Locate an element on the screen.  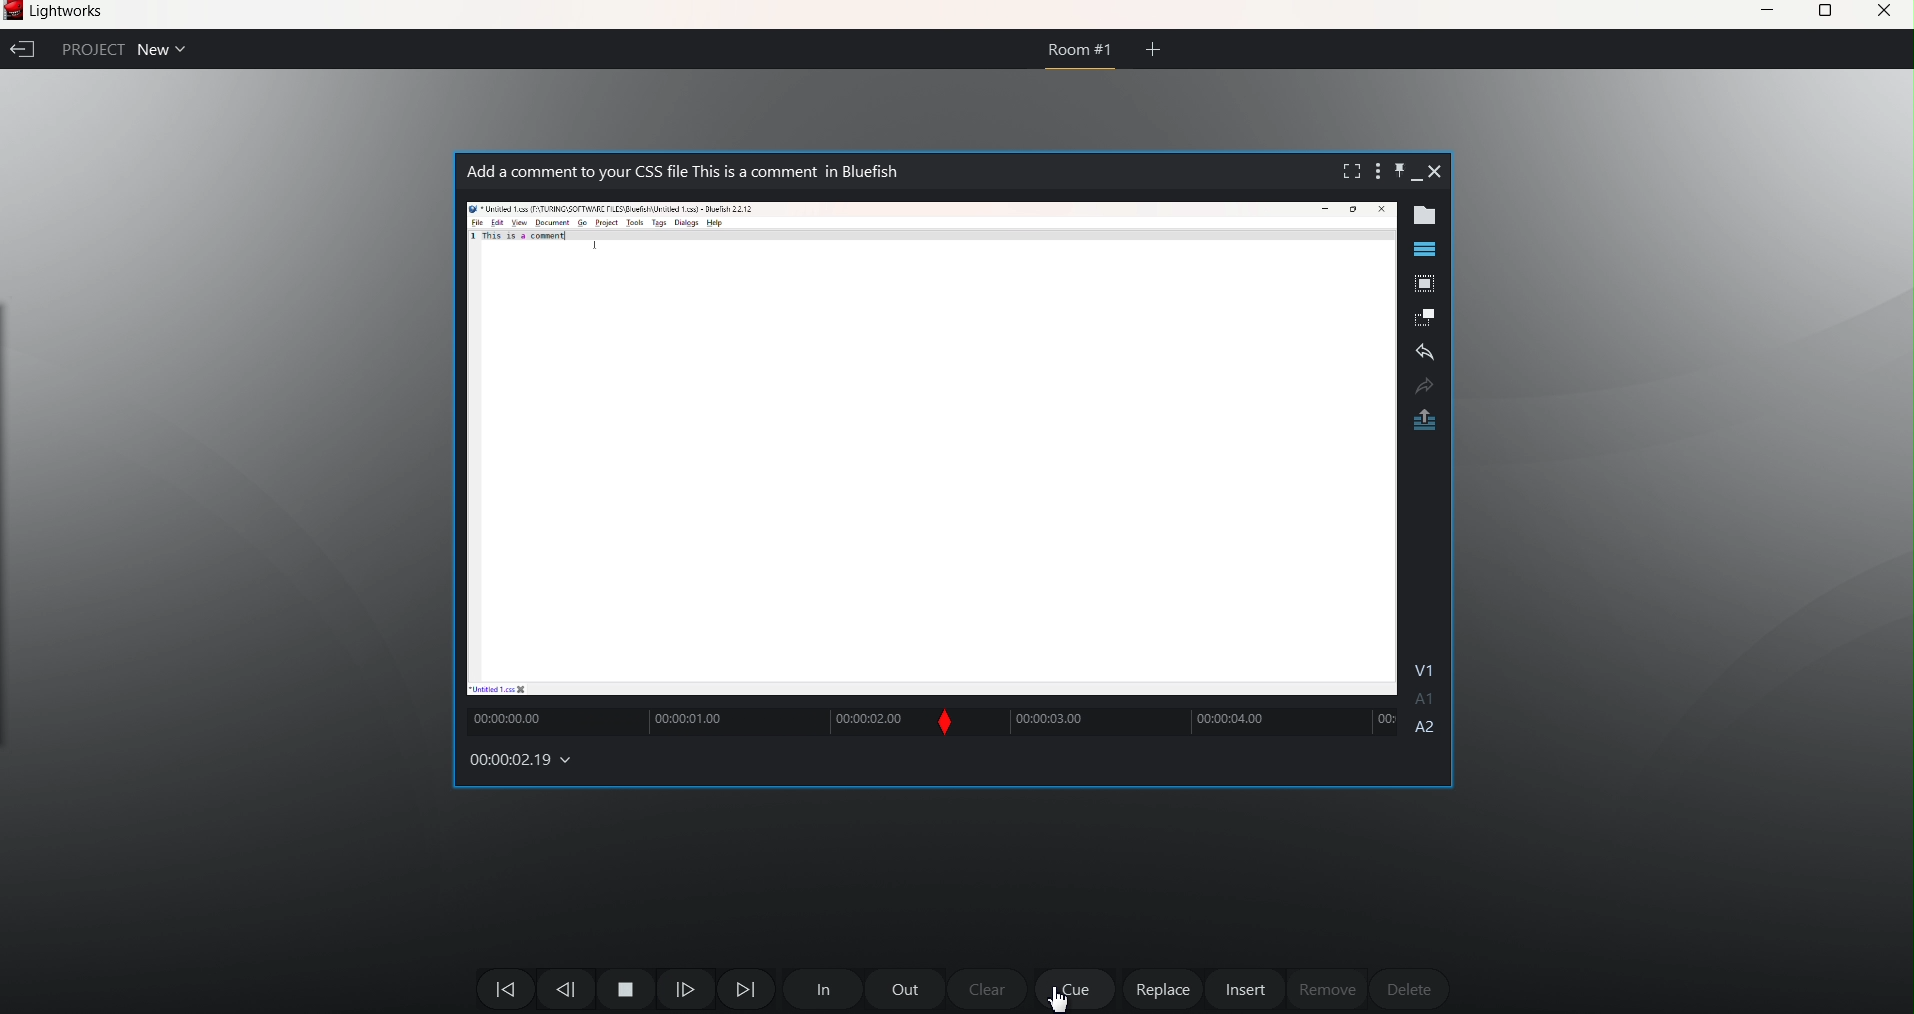
00:00:02:19 (Time changes) is located at coordinates (524, 763).